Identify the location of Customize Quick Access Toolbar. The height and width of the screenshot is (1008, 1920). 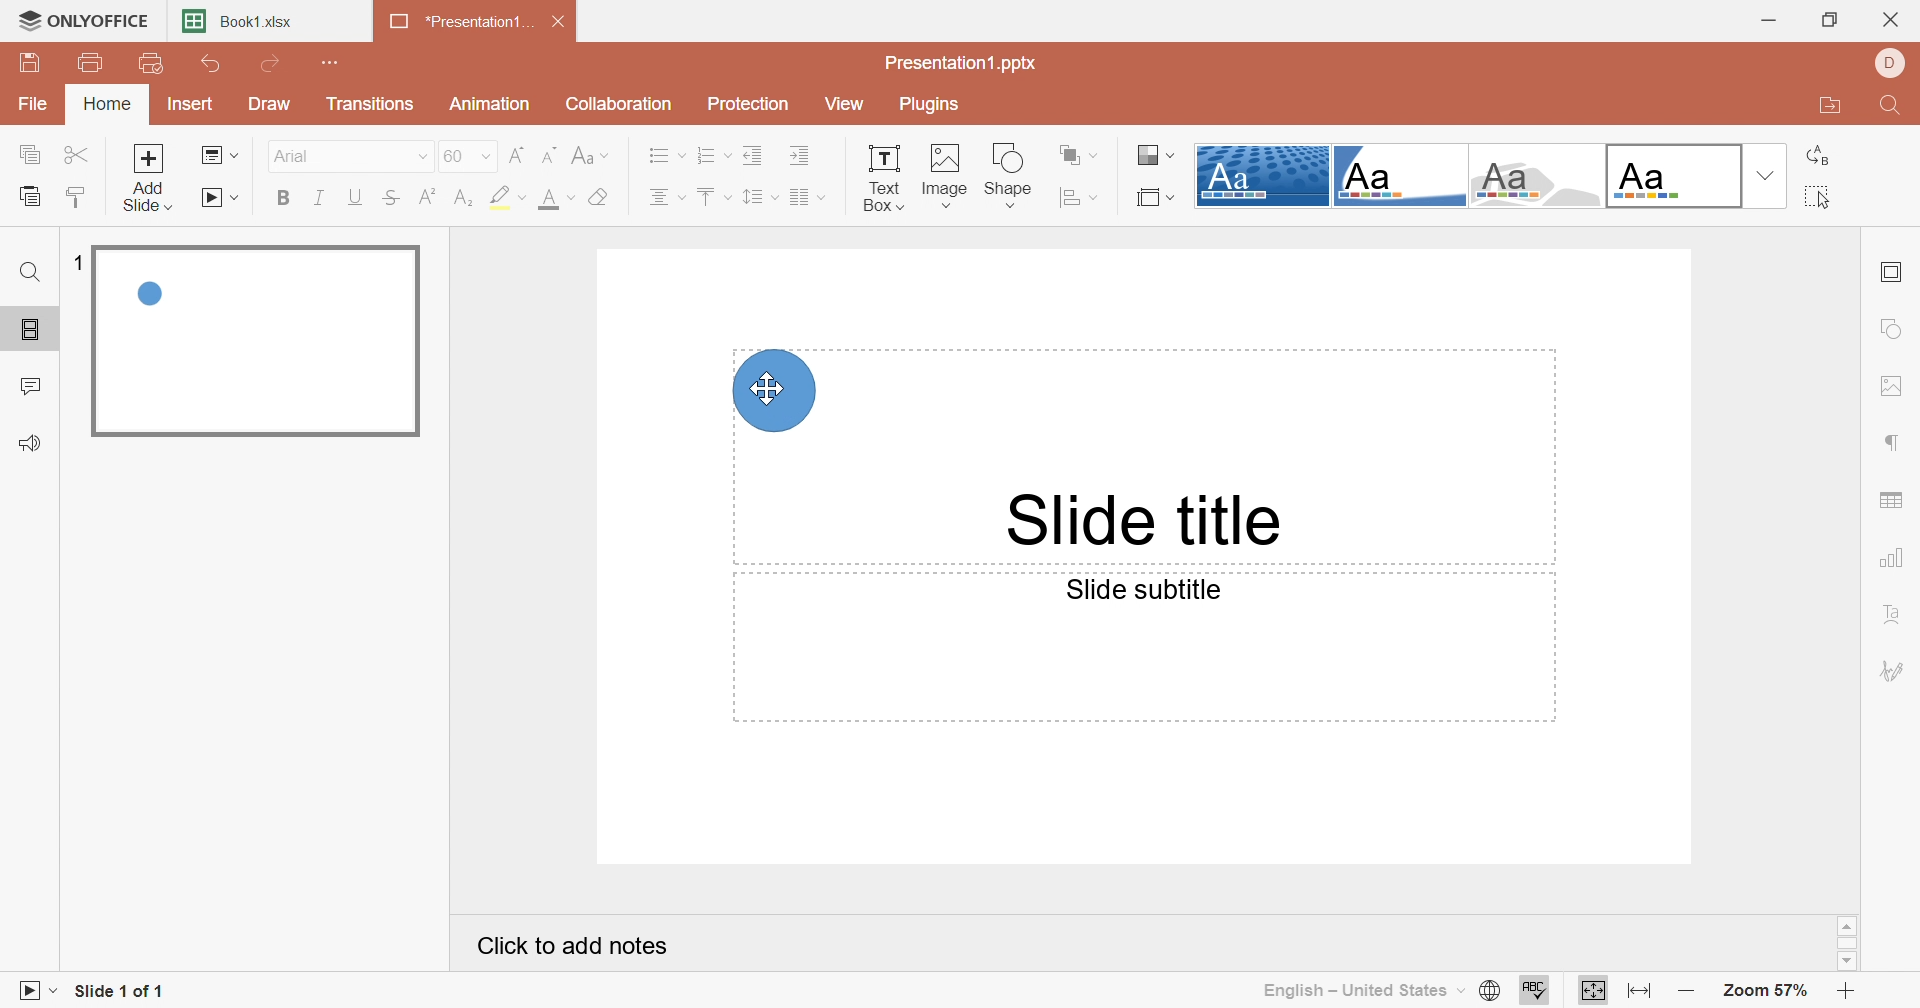
(333, 62).